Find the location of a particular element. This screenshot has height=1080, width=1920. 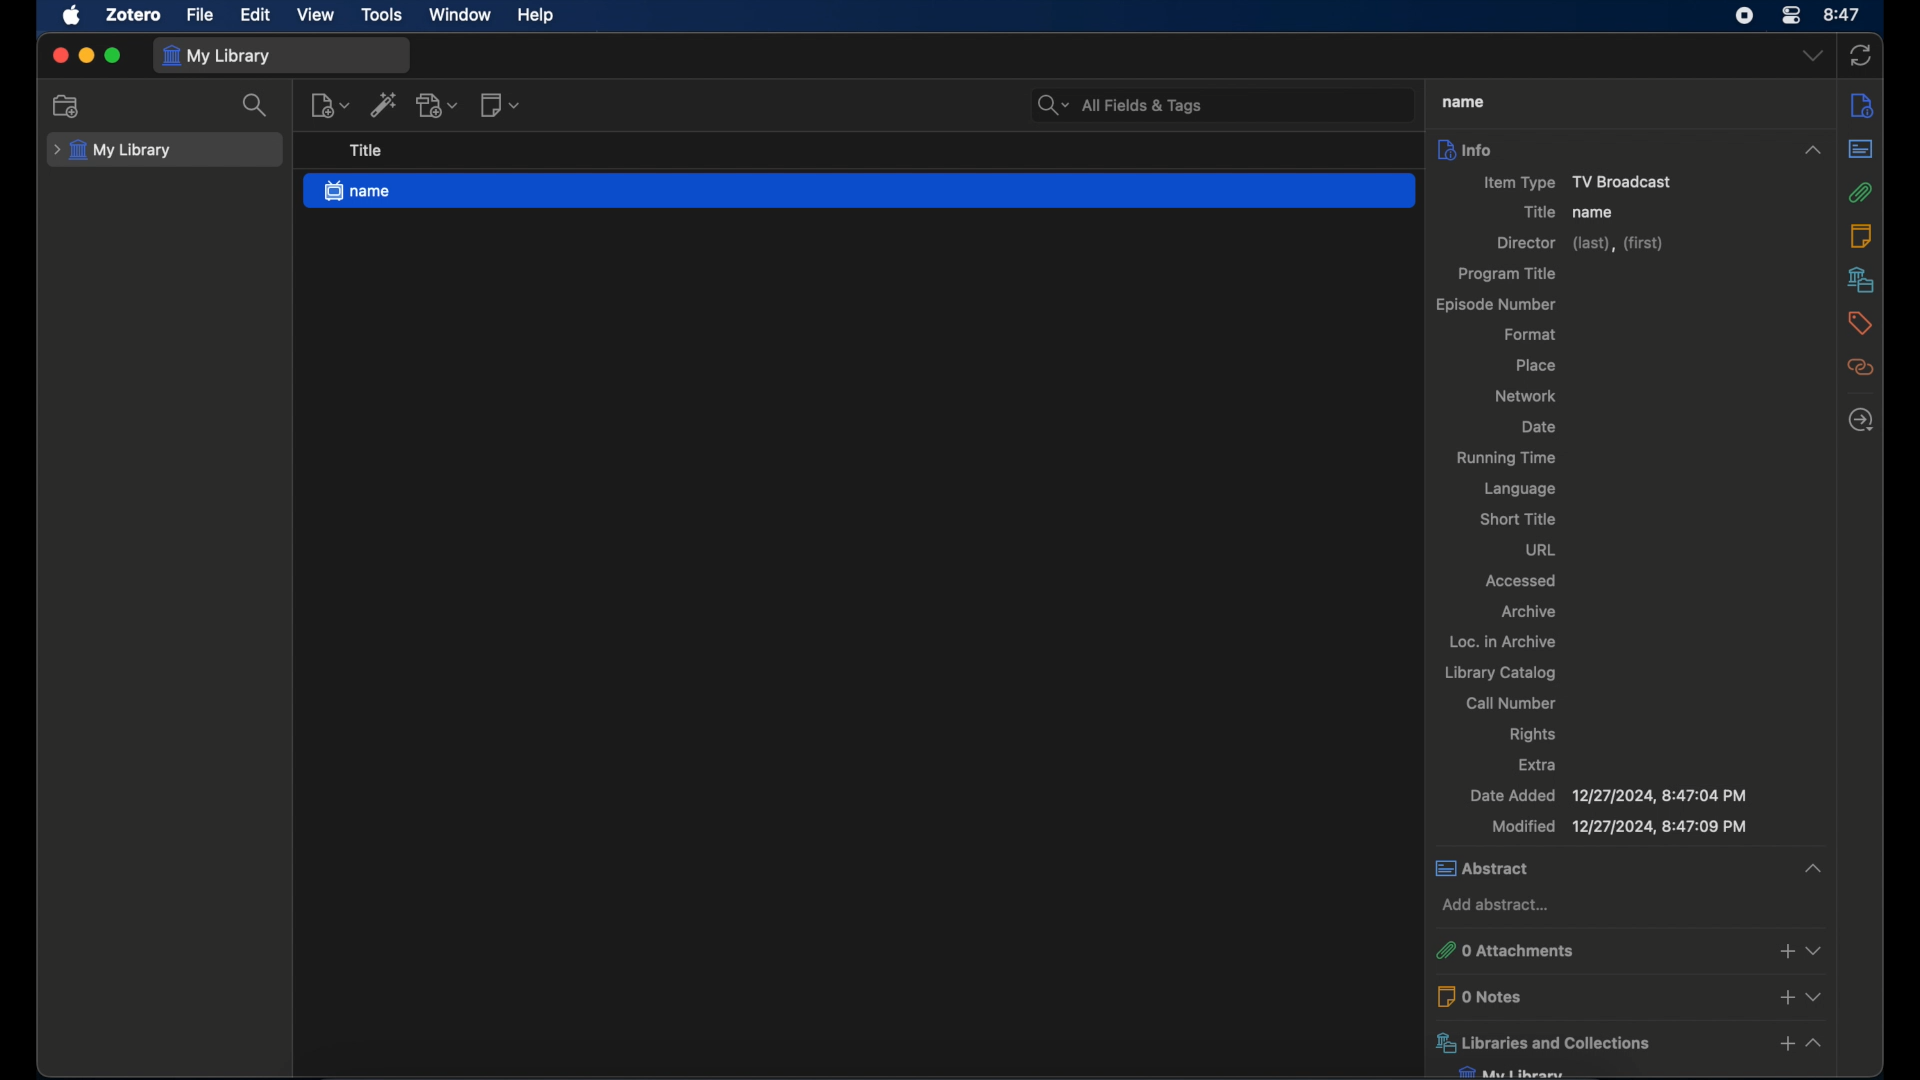

abstract is located at coordinates (1860, 151).